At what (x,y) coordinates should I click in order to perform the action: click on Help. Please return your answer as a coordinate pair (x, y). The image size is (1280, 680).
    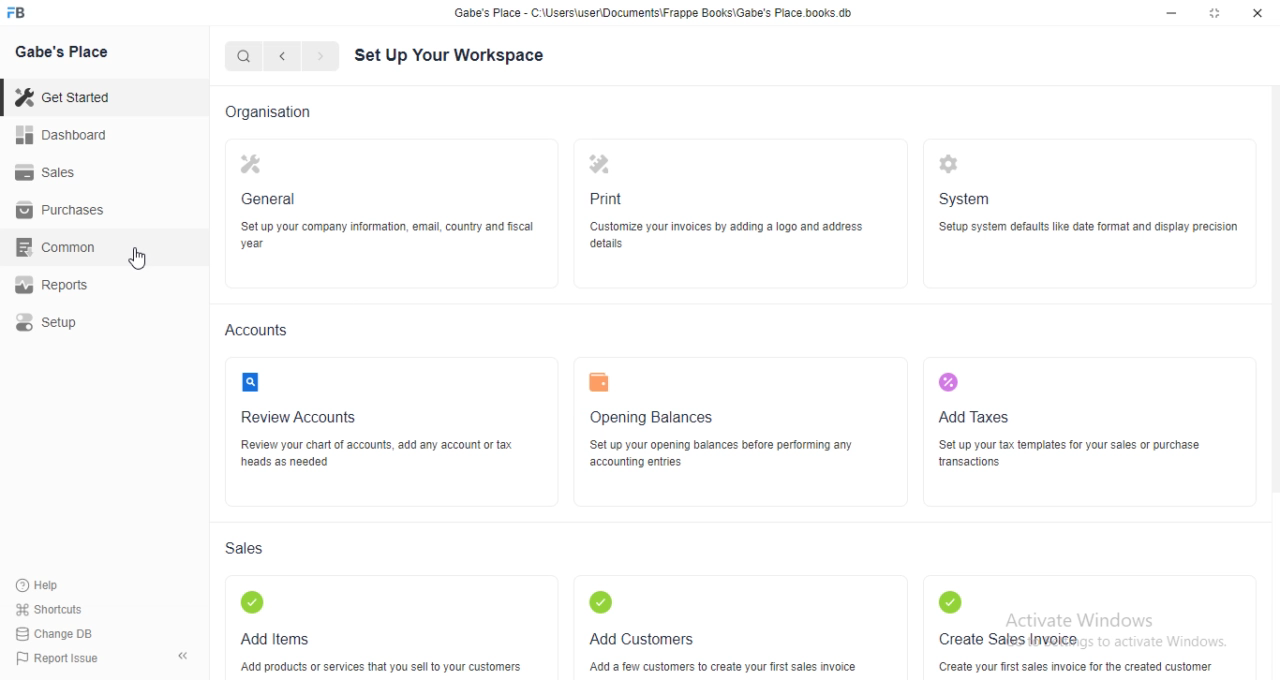
    Looking at the image, I should click on (36, 585).